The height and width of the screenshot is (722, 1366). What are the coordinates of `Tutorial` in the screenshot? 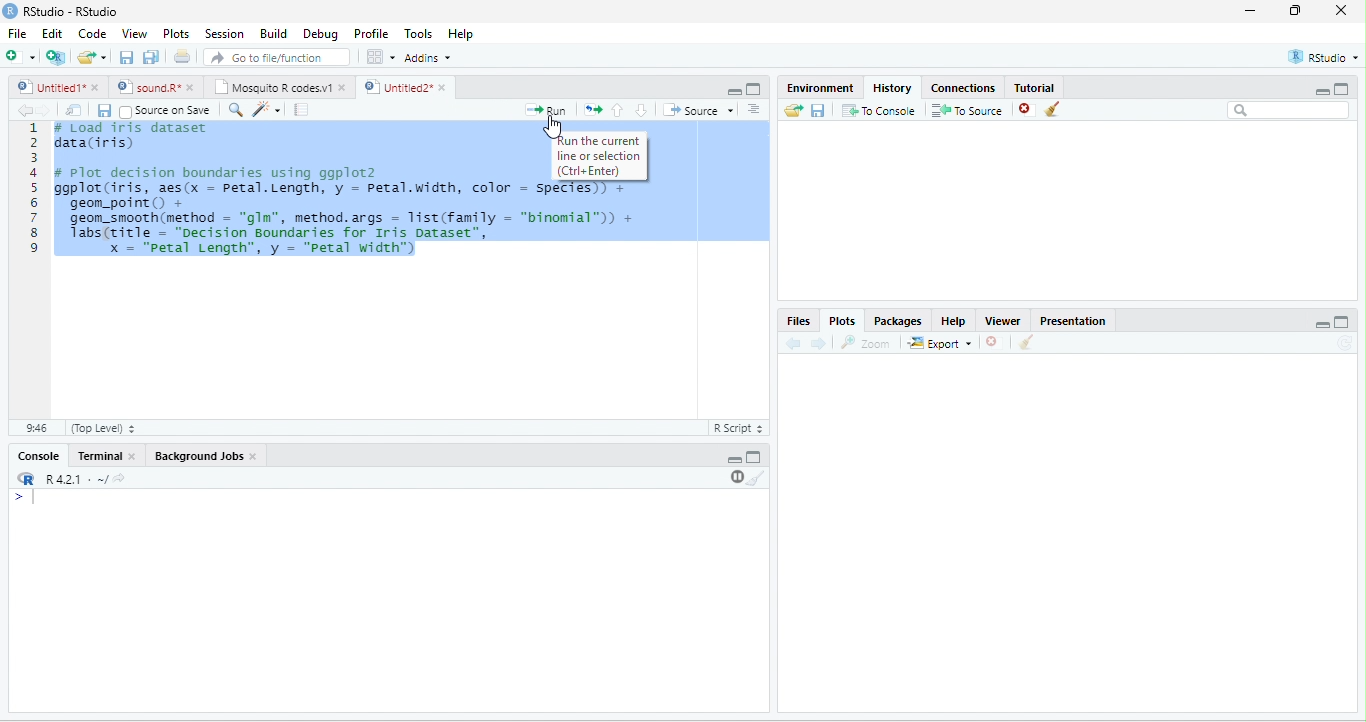 It's located at (1035, 88).